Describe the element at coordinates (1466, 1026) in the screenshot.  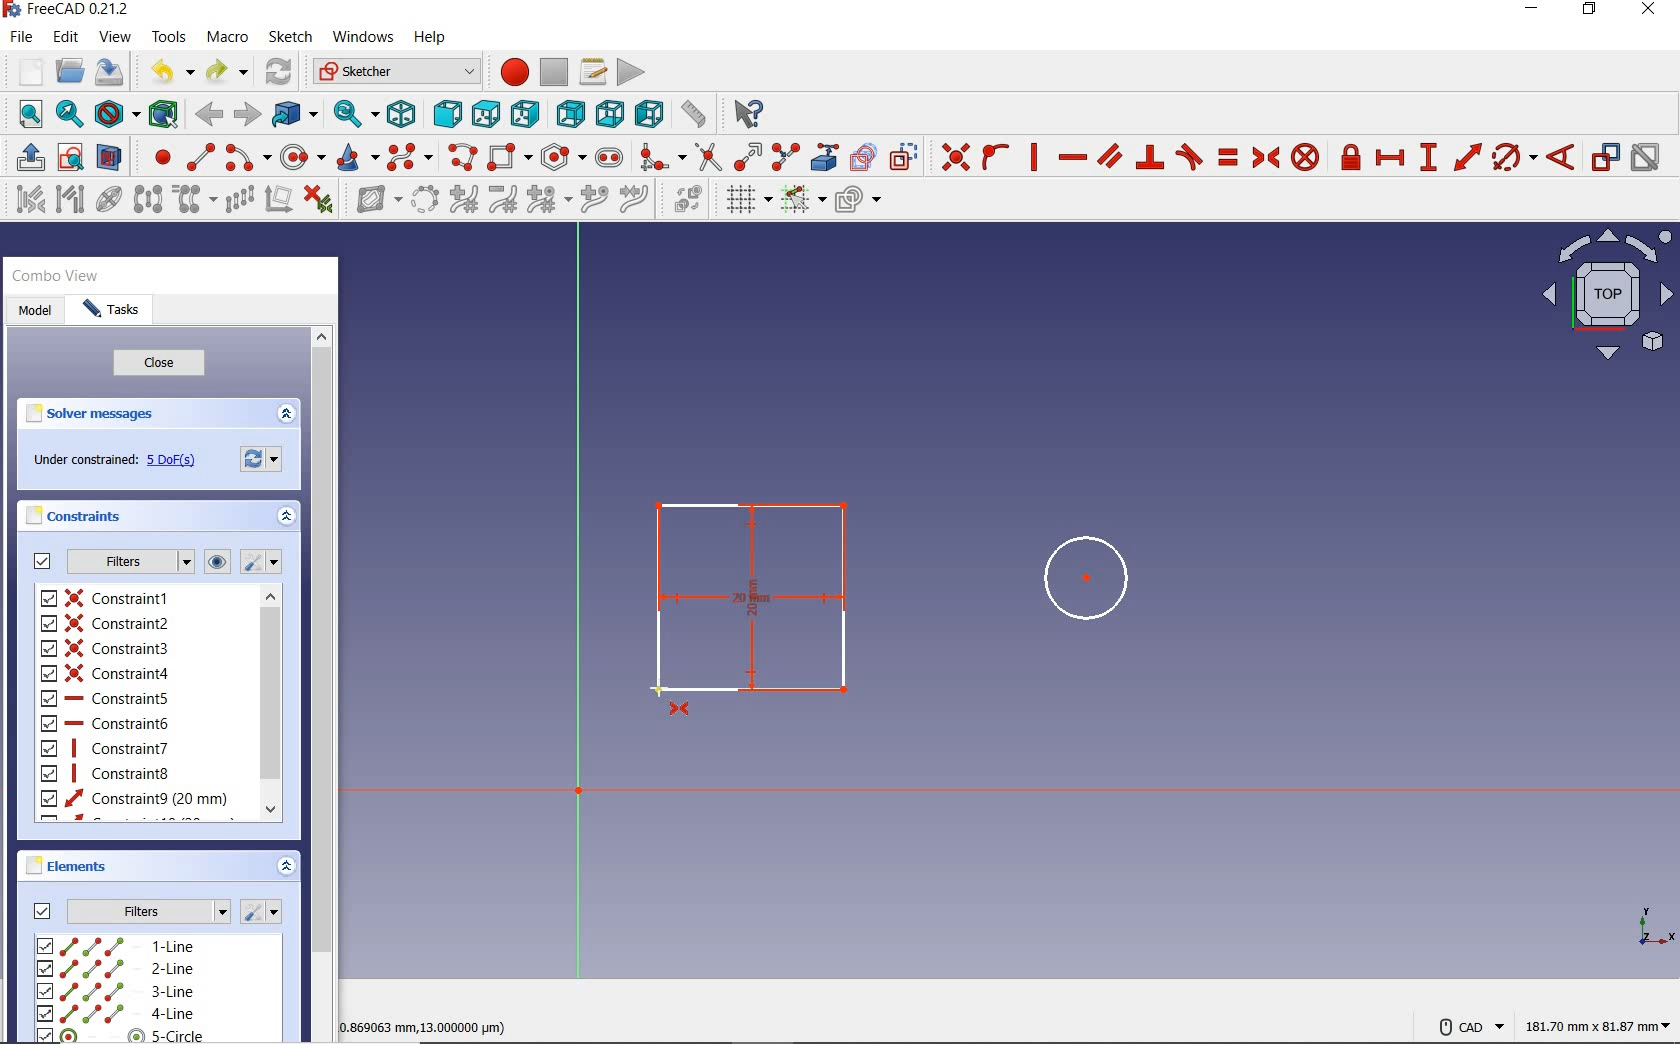
I see `CAD ` at that location.